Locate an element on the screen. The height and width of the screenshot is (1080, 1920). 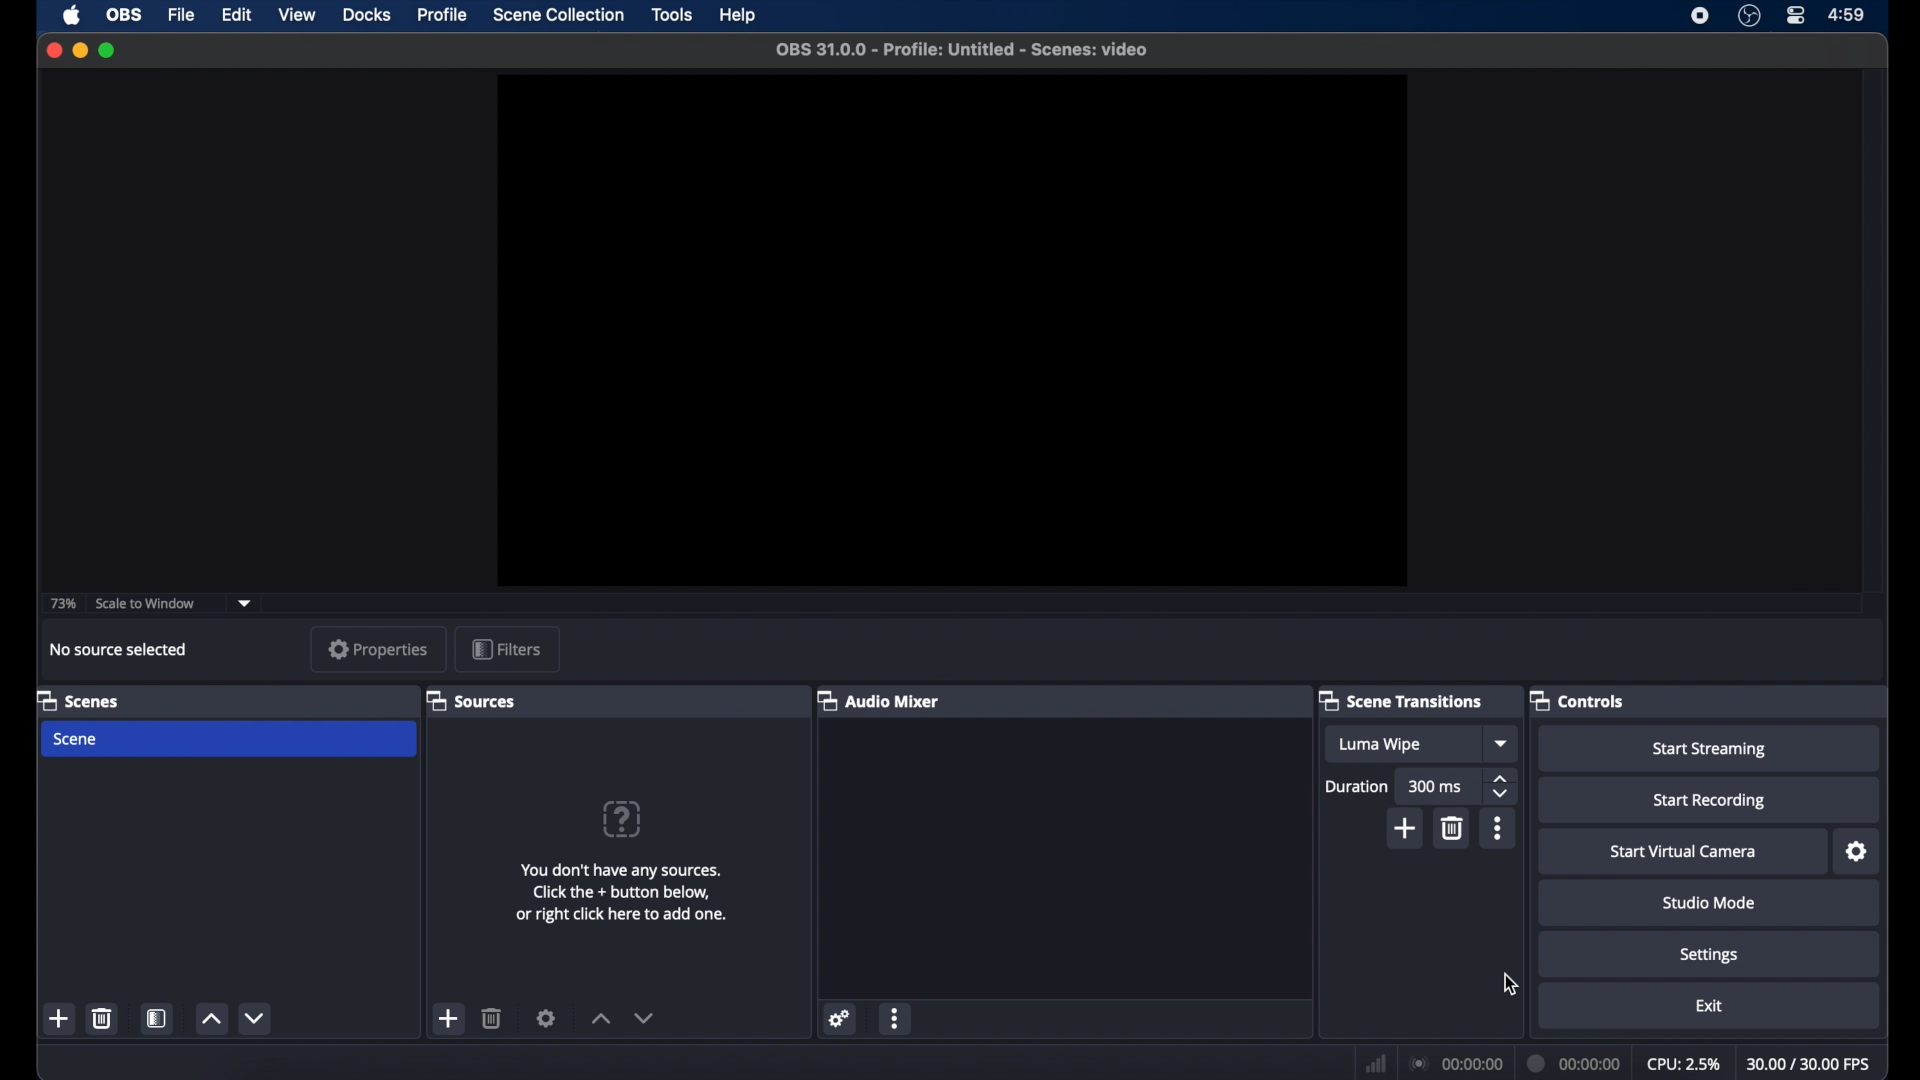
settings is located at coordinates (546, 1018).